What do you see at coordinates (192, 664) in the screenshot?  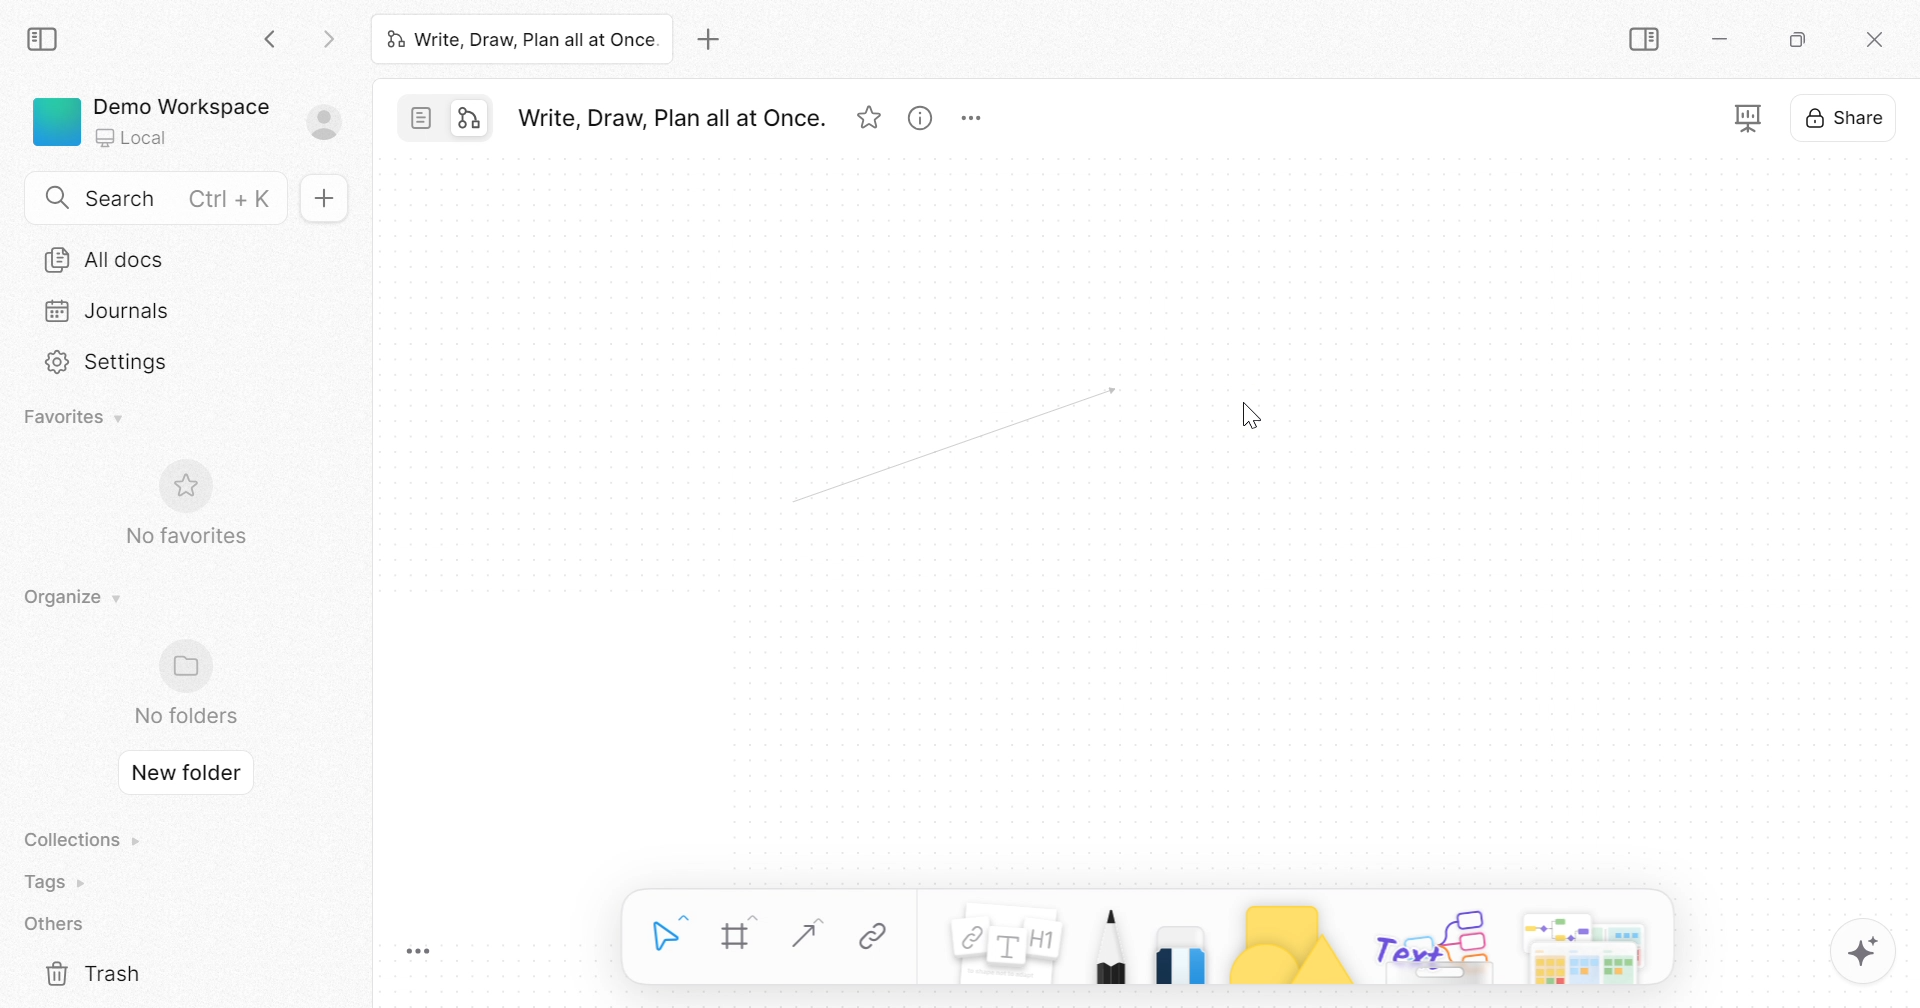 I see `Folder icon` at bounding box center [192, 664].